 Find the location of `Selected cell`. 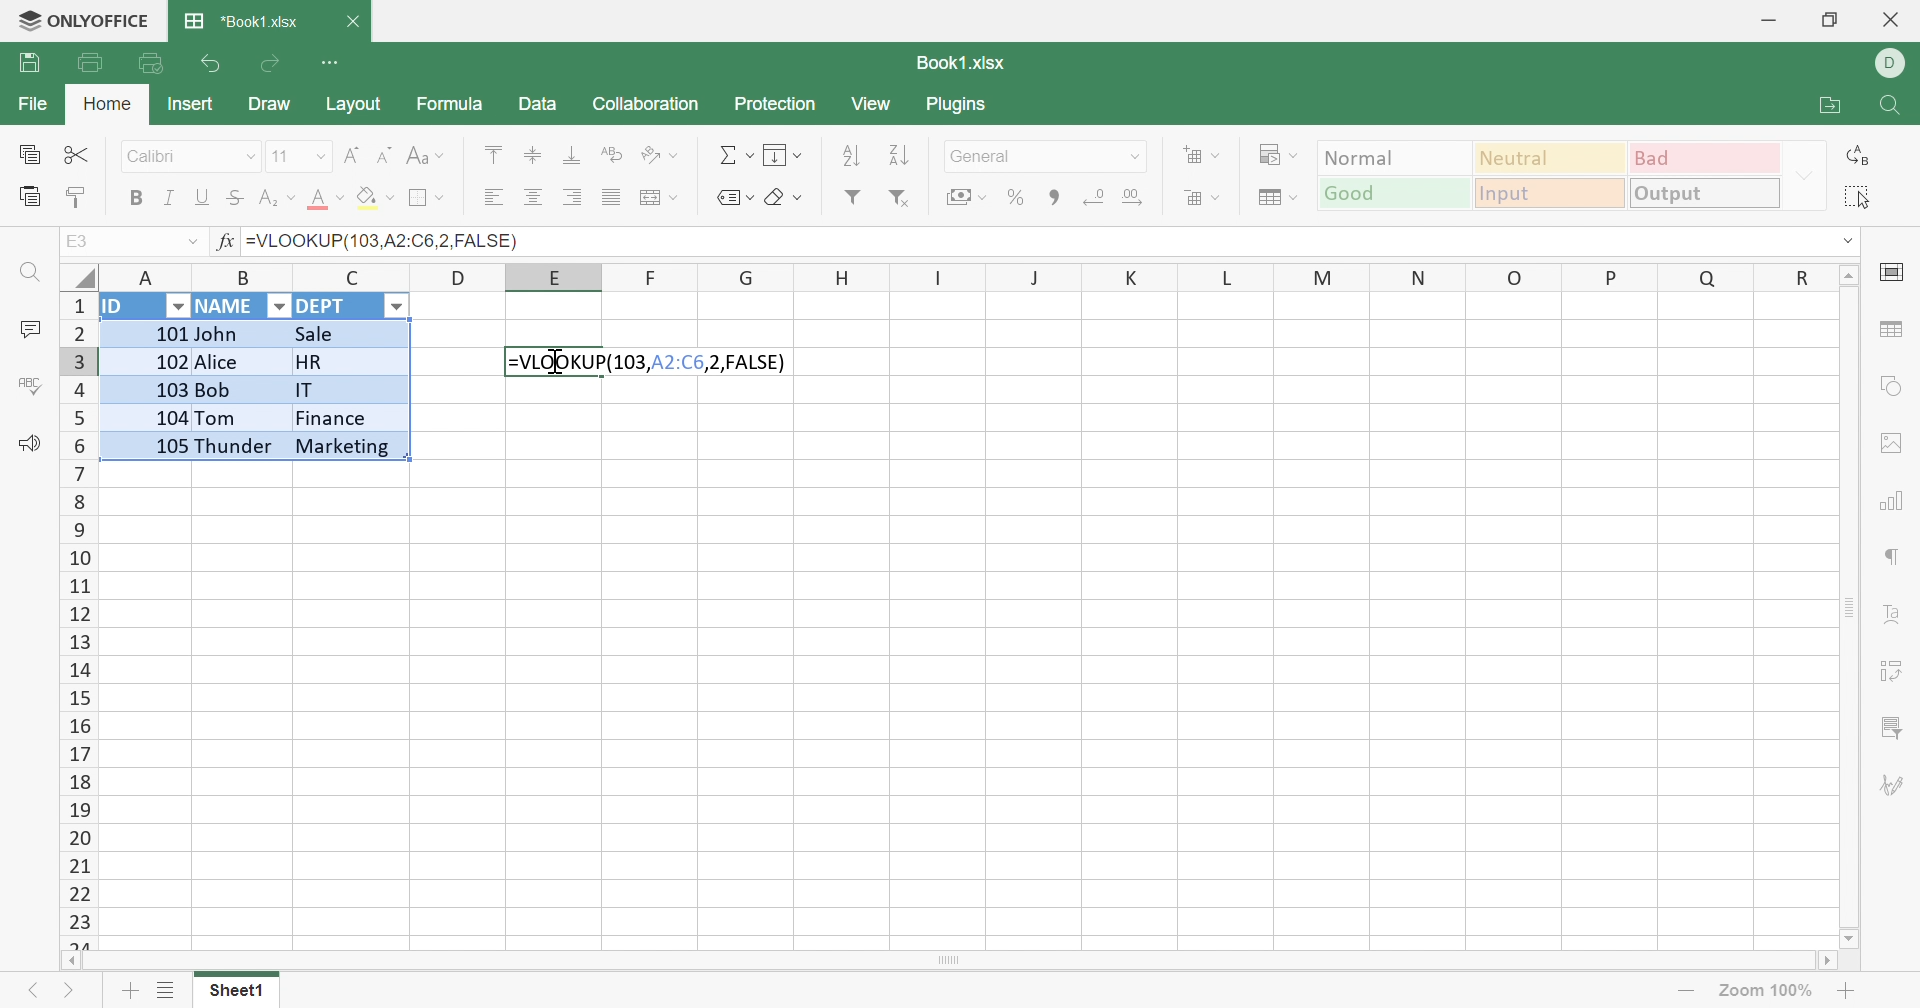

Selected cell is located at coordinates (556, 364).